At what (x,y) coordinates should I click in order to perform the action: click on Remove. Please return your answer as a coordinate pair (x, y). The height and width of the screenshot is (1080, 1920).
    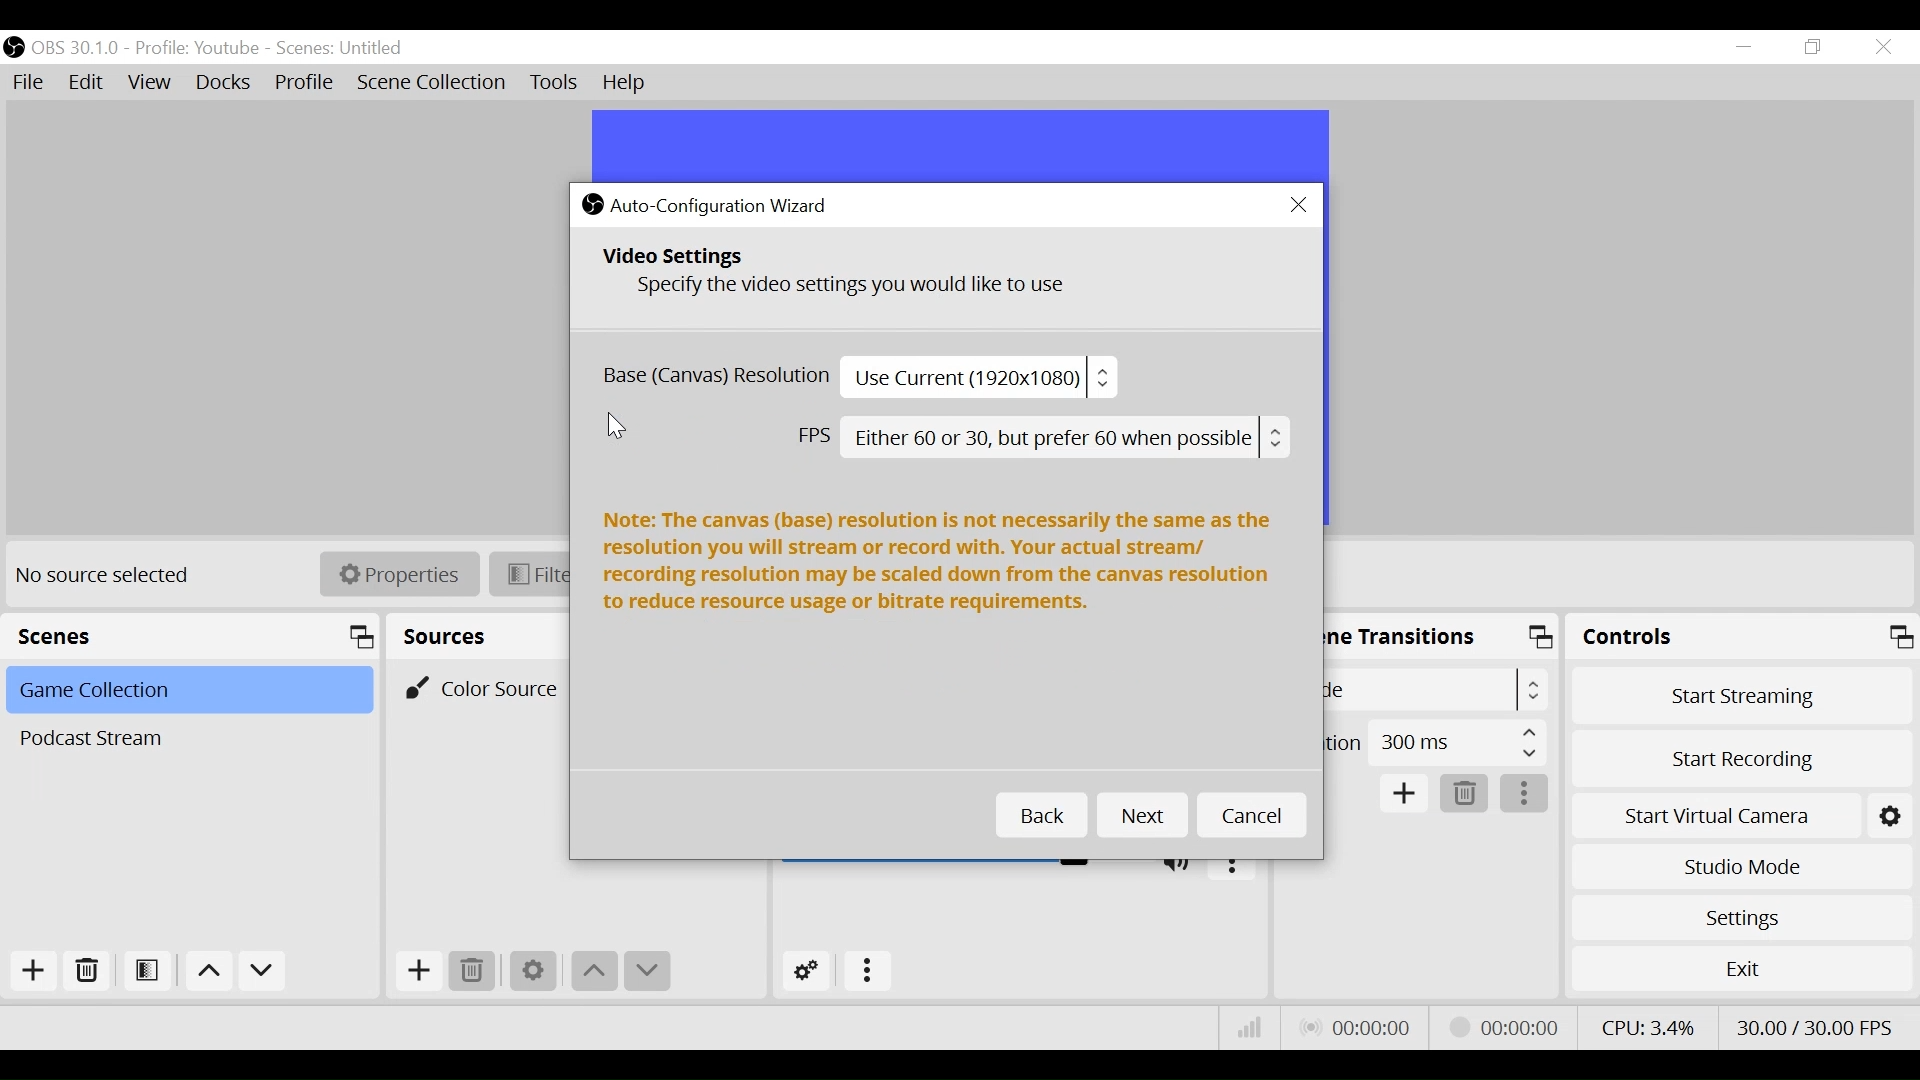
    Looking at the image, I should click on (475, 972).